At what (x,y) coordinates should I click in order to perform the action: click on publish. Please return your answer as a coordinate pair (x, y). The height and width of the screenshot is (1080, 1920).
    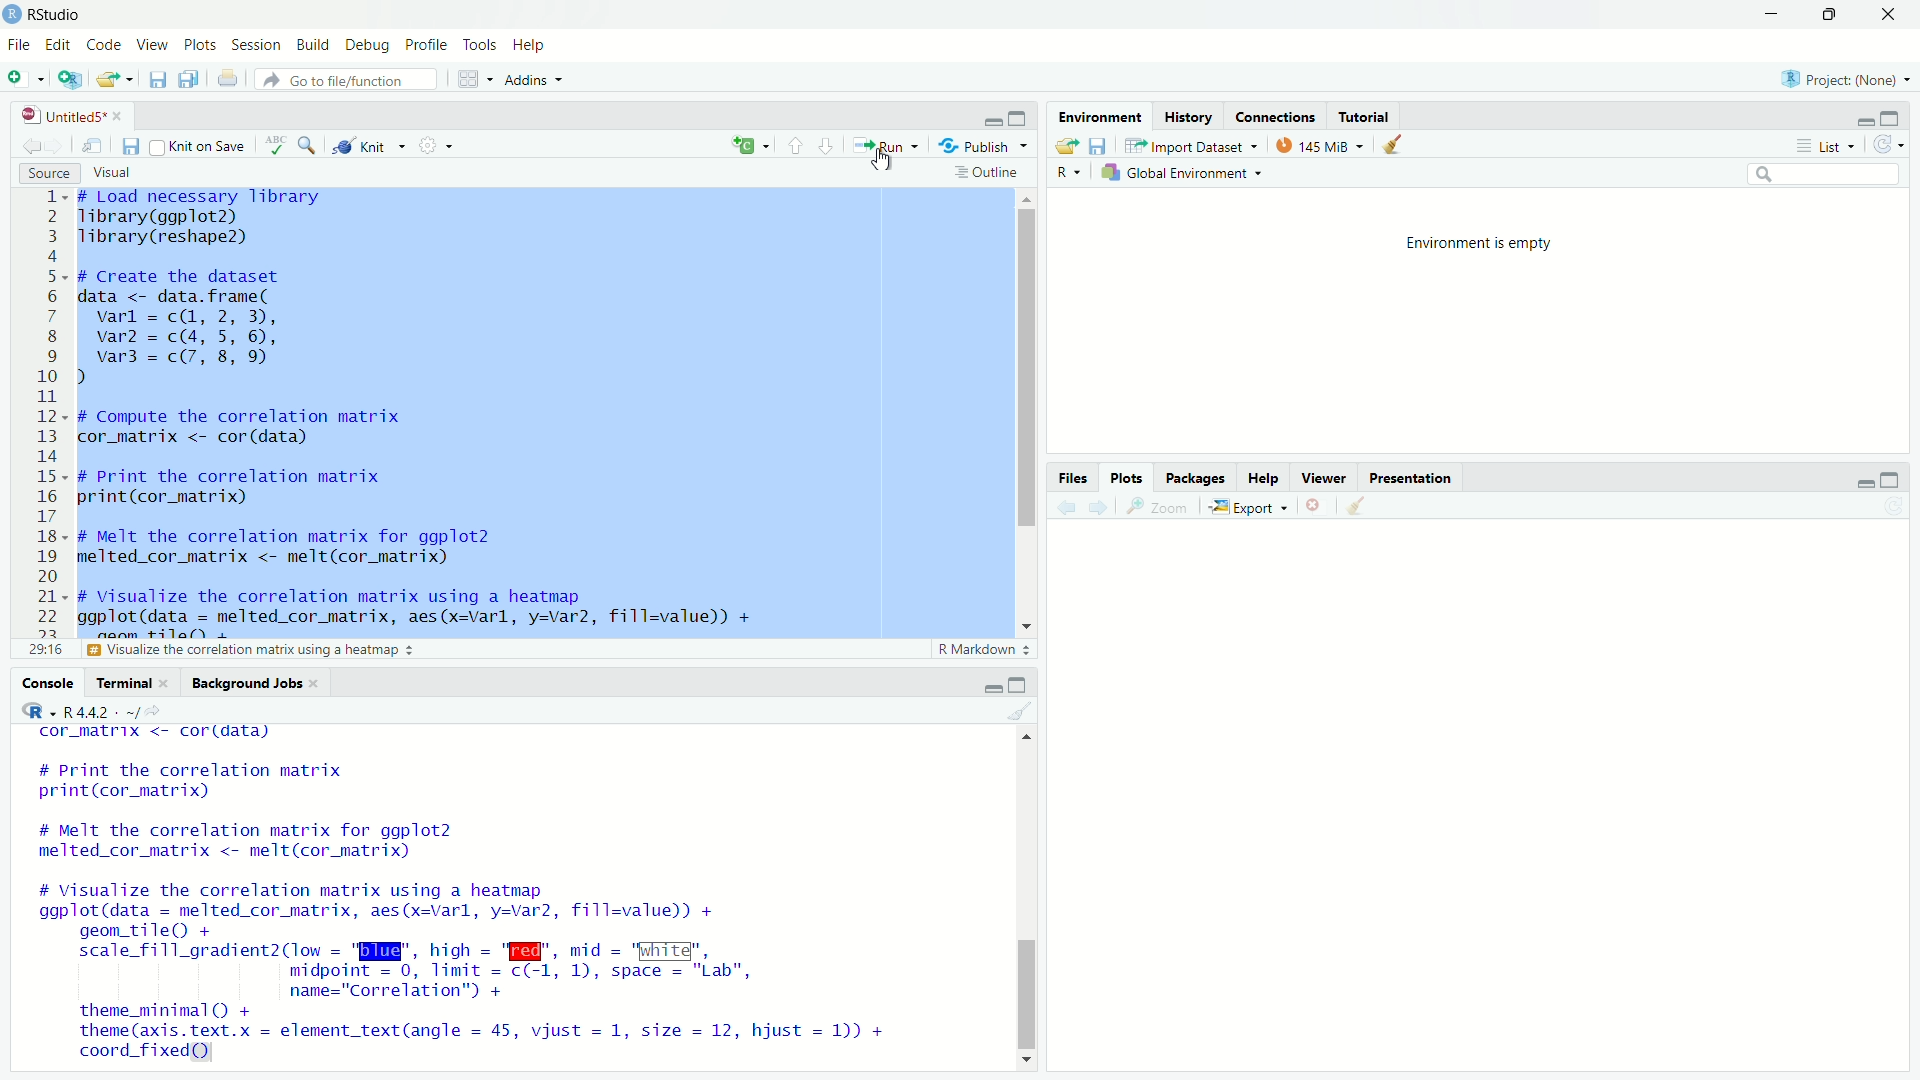
    Looking at the image, I should click on (982, 146).